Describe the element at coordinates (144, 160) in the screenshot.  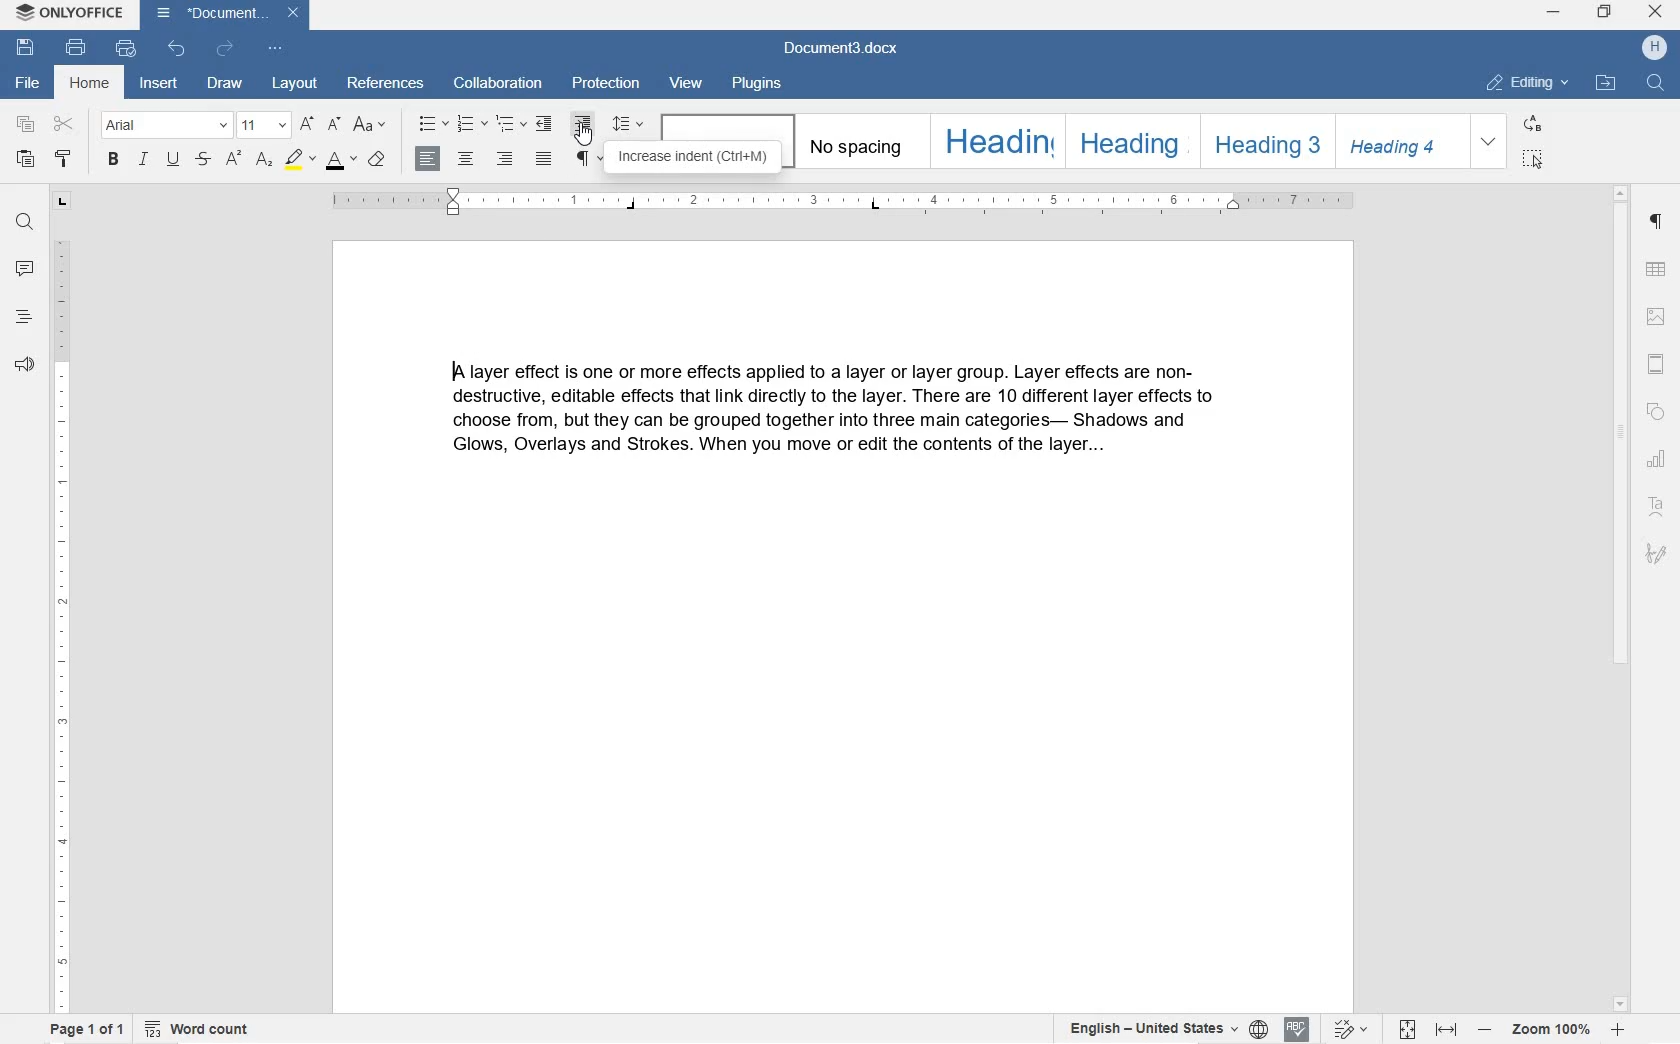
I see `ITALIC` at that location.